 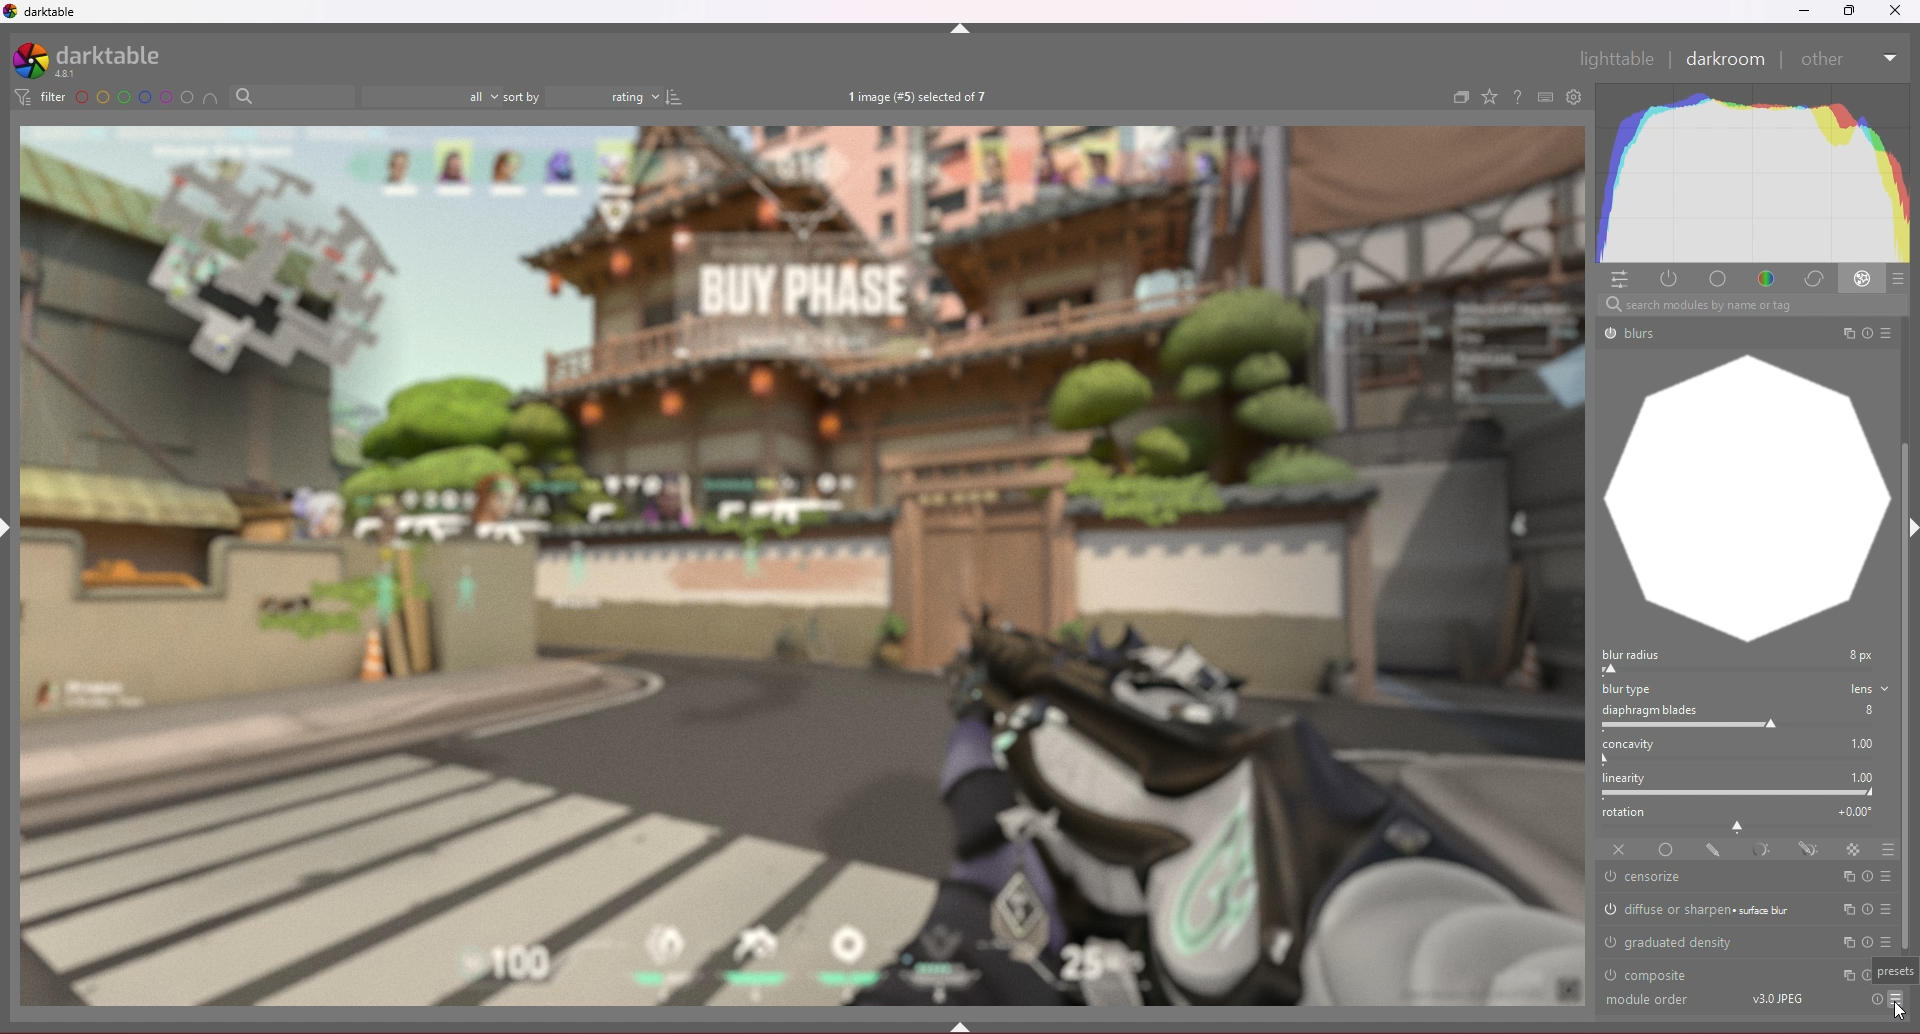 What do you see at coordinates (1849, 333) in the screenshot?
I see `` at bounding box center [1849, 333].